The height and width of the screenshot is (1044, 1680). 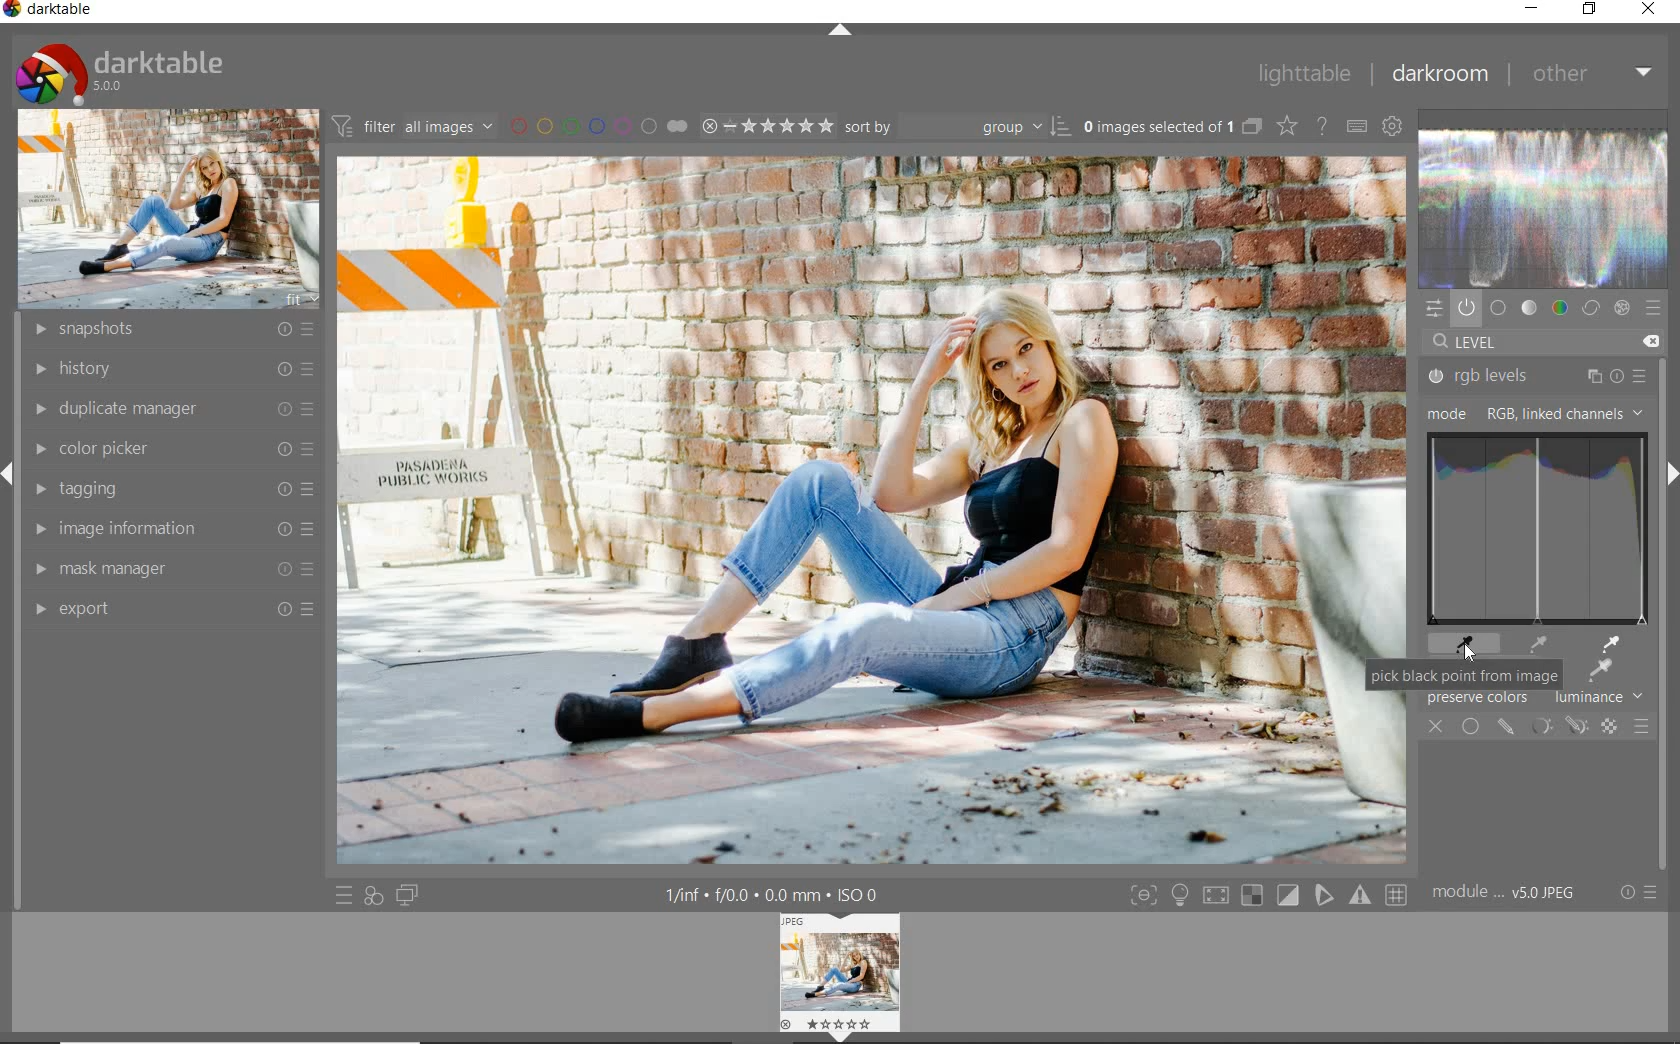 I want to click on tagging, so click(x=168, y=490).